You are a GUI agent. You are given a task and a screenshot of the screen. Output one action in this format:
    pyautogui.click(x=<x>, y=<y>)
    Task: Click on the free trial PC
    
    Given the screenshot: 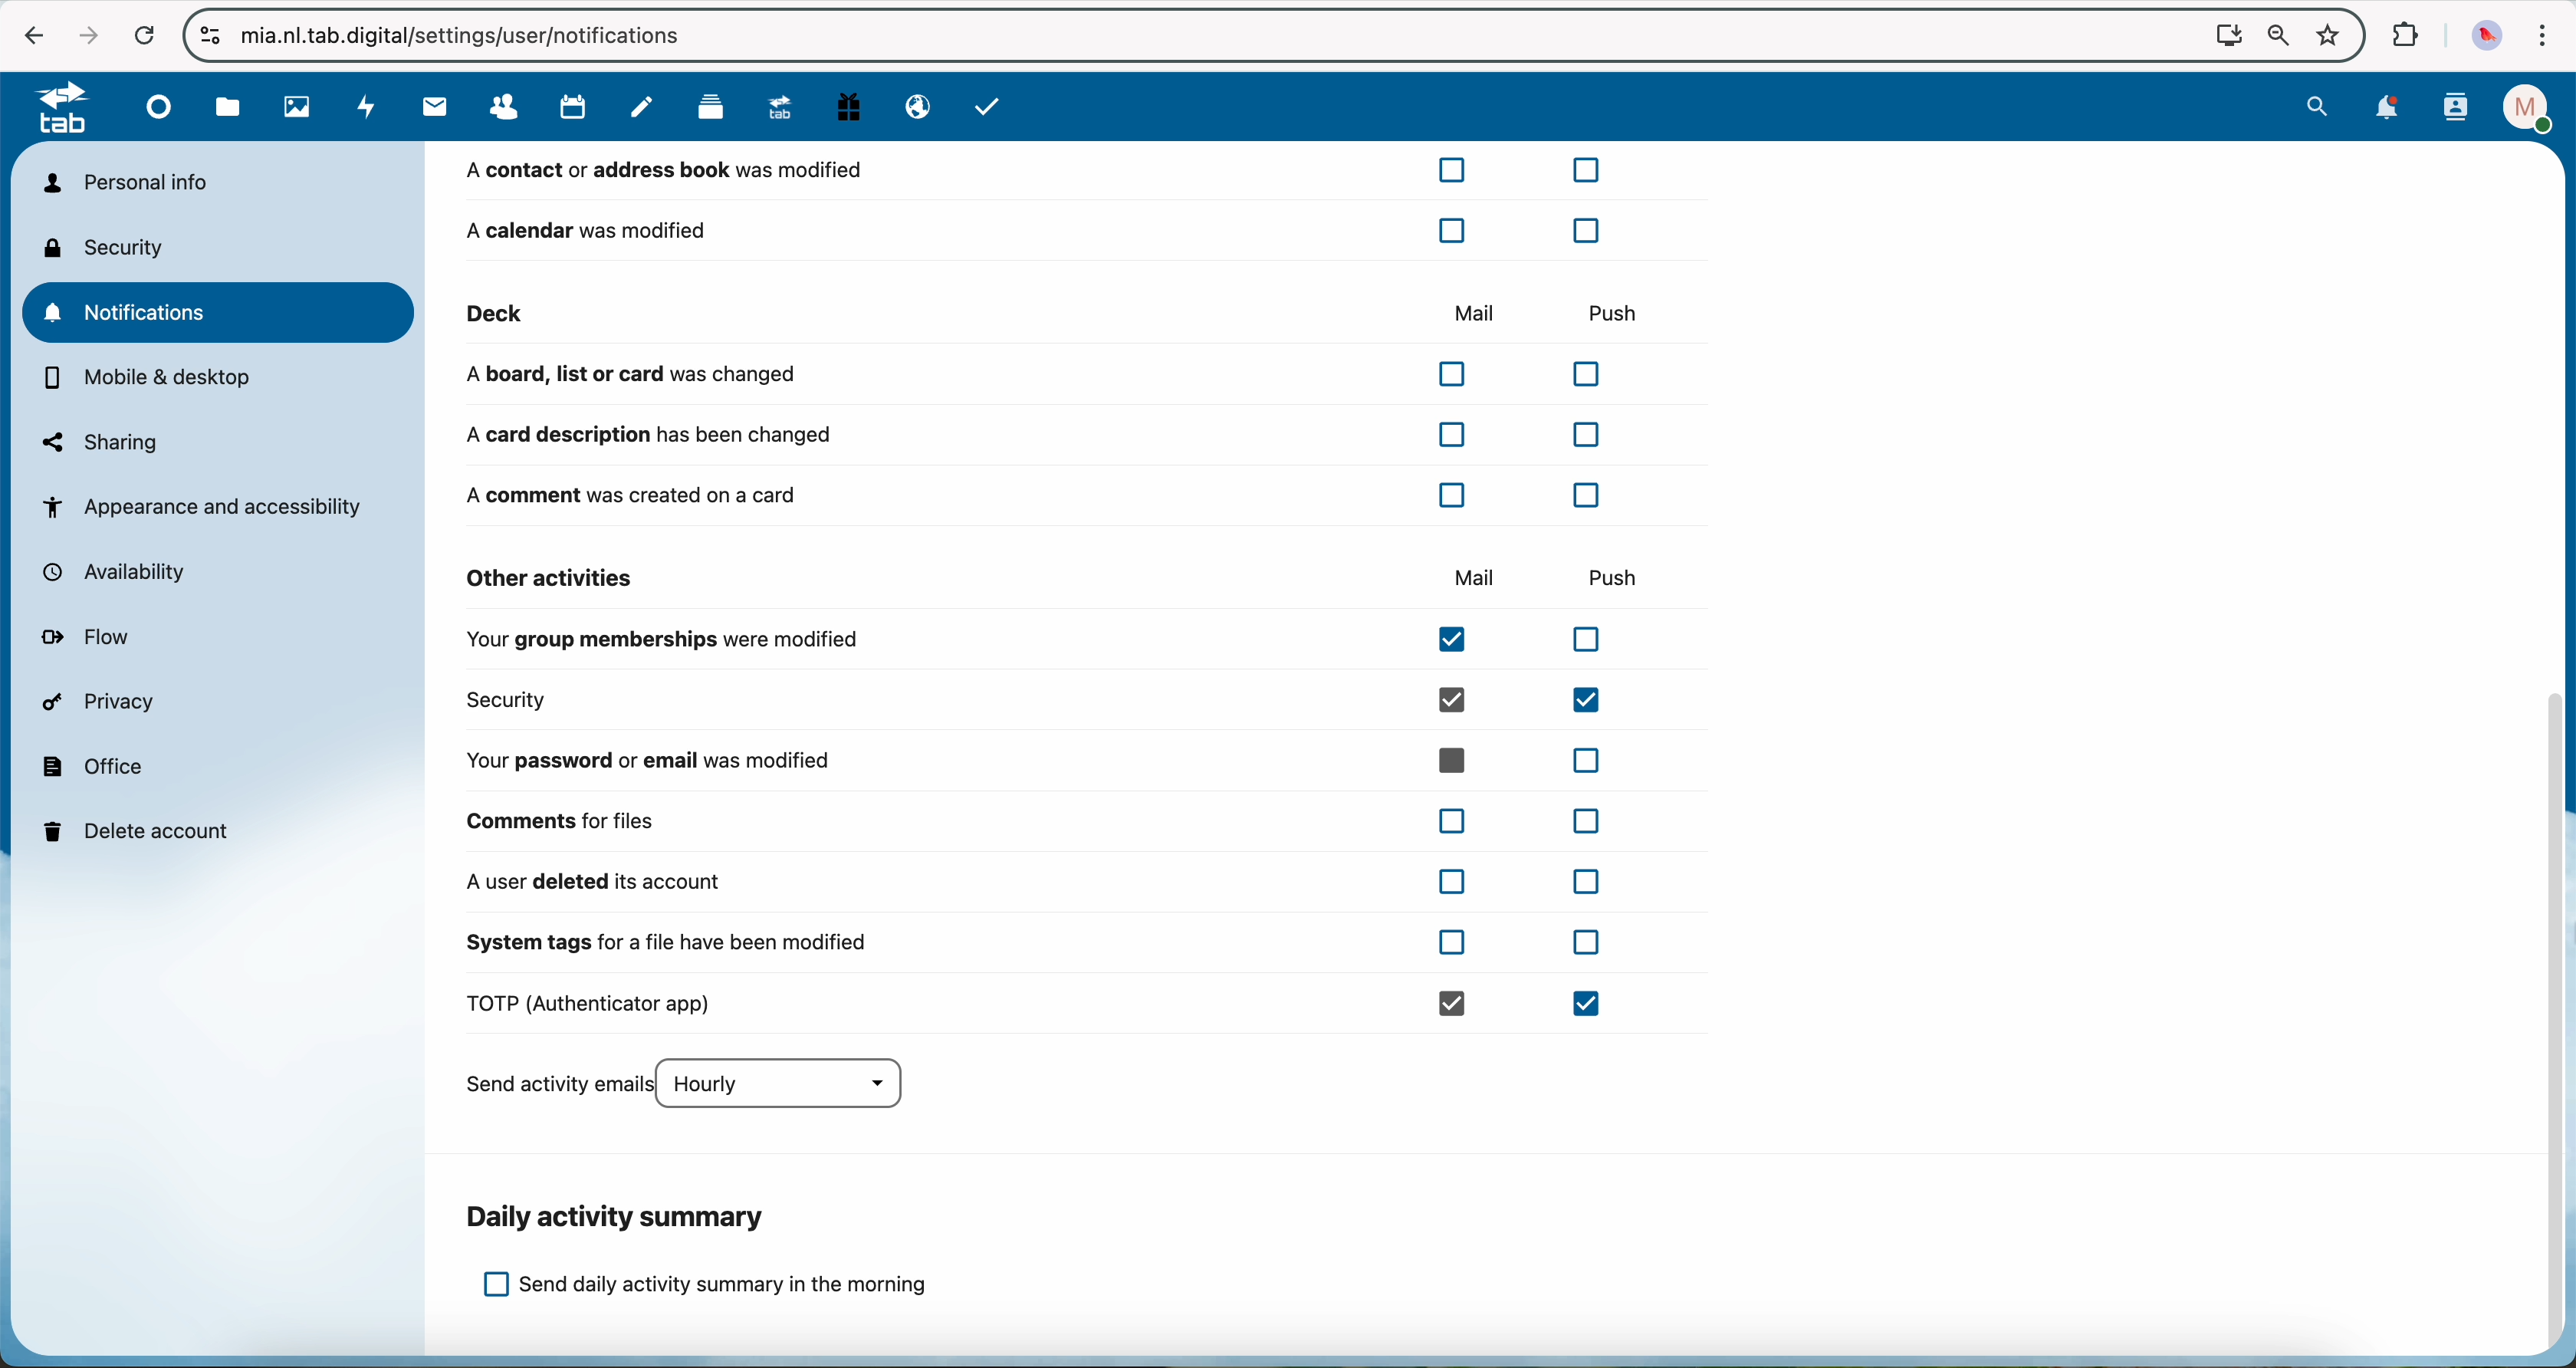 What is the action you would take?
    pyautogui.click(x=852, y=110)
    